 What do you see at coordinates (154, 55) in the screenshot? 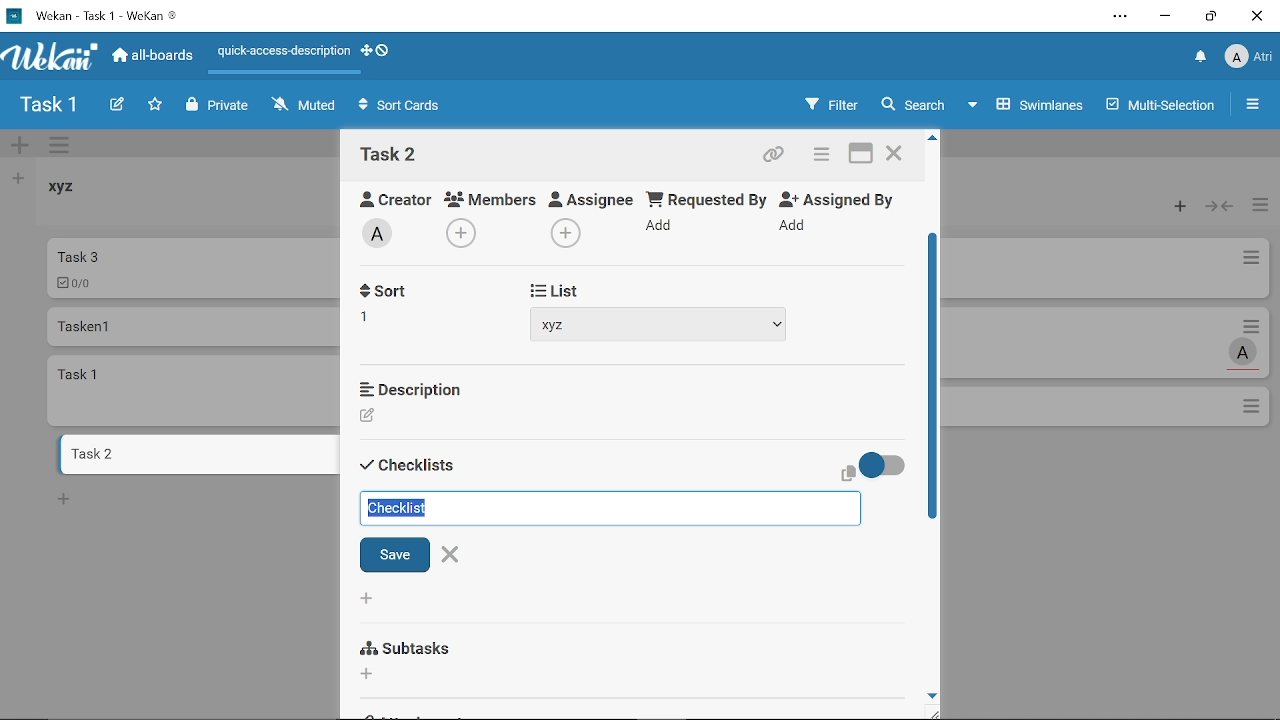
I see `All boards` at bounding box center [154, 55].